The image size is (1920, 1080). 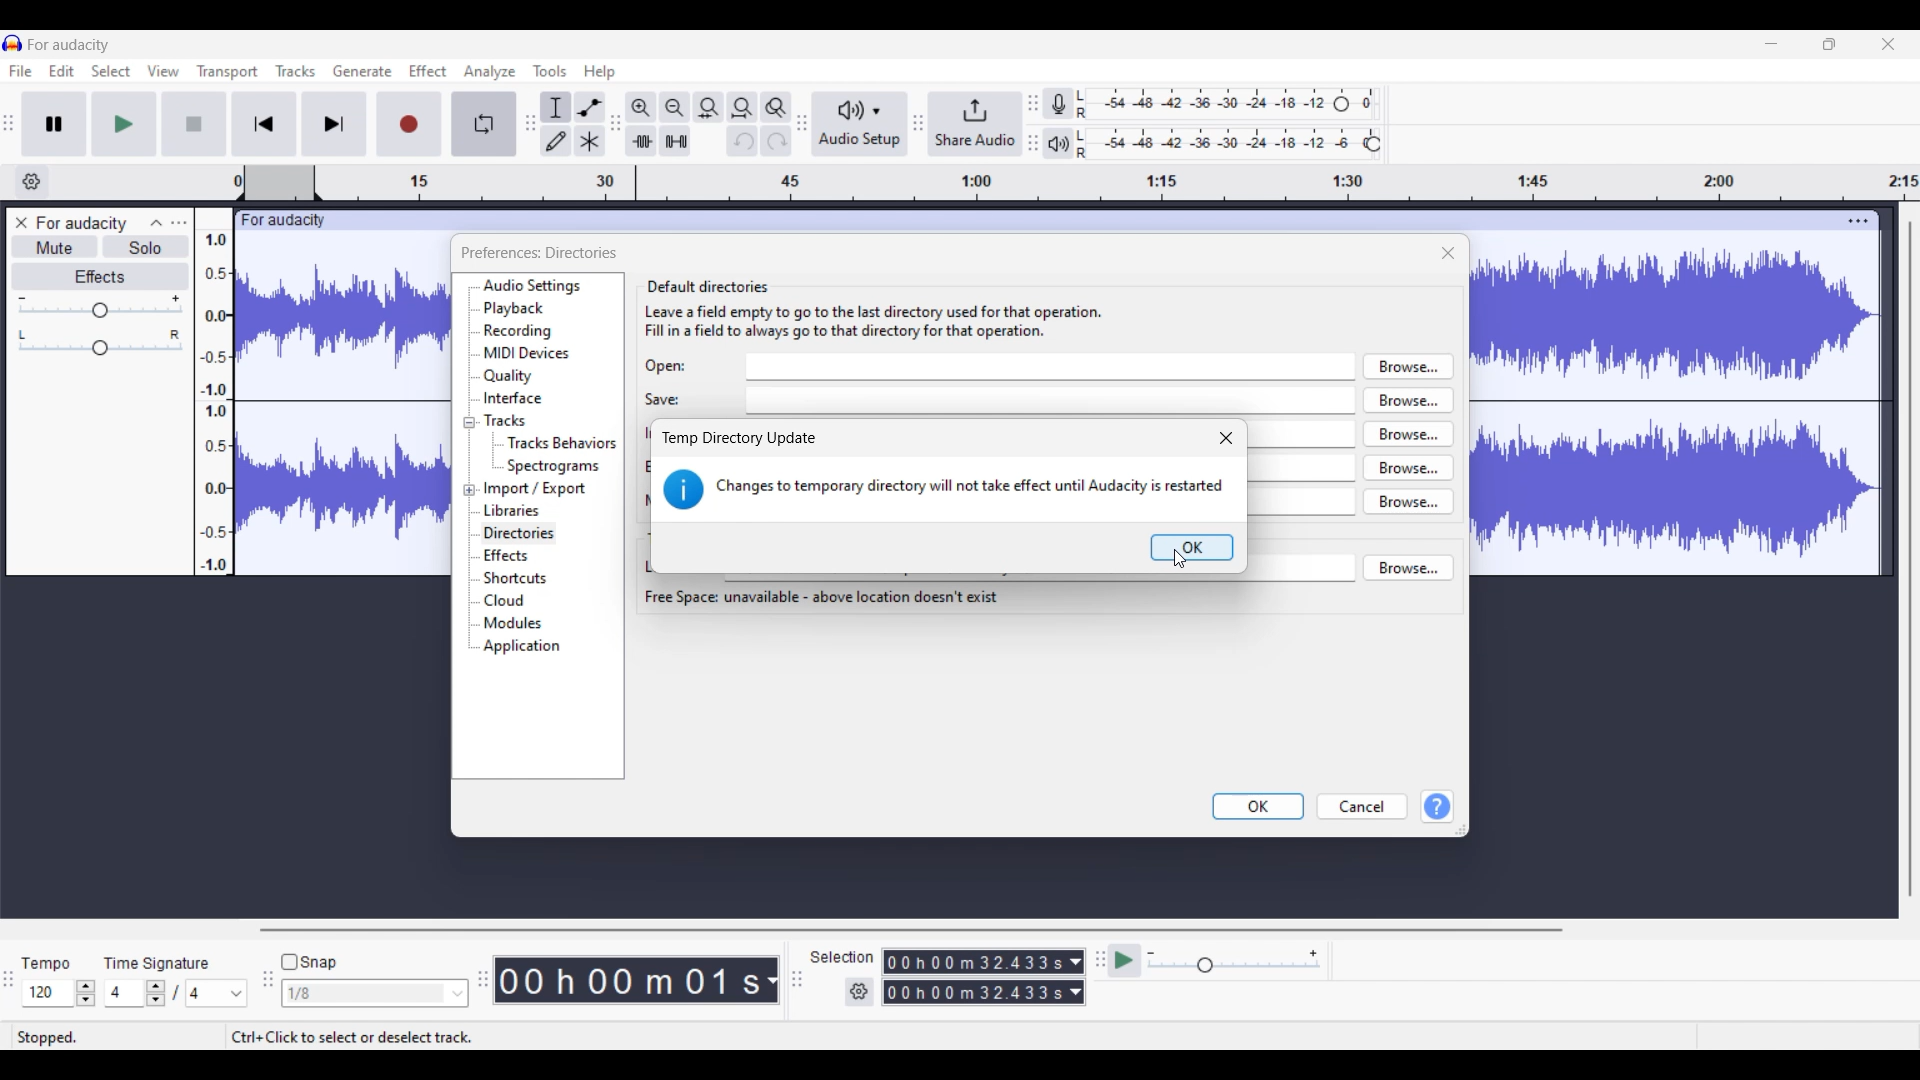 What do you see at coordinates (100, 305) in the screenshot?
I see `Volume scale` at bounding box center [100, 305].